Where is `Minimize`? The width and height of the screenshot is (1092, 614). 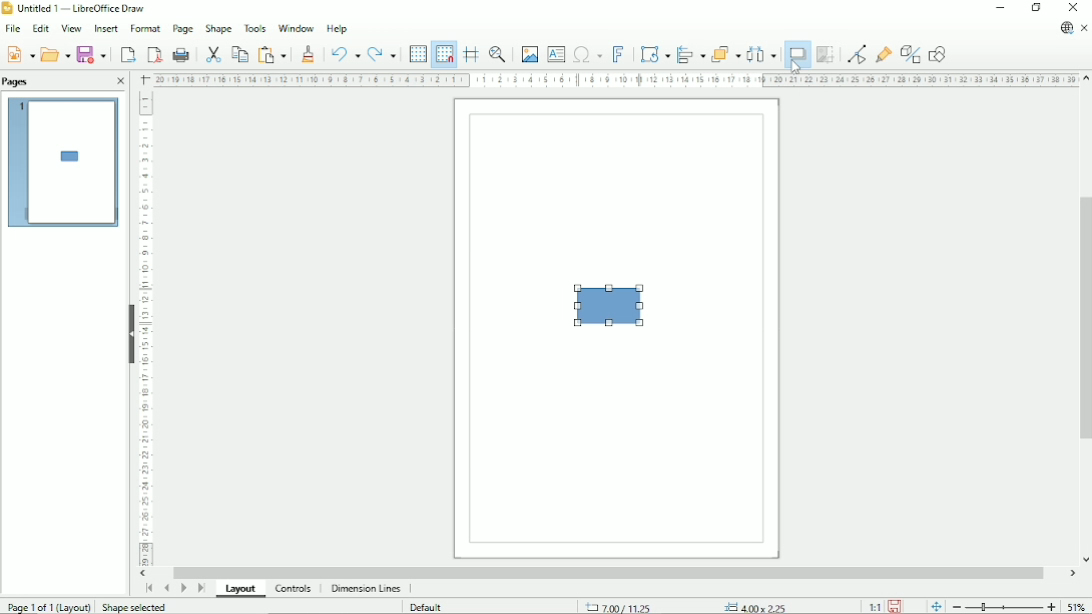
Minimize is located at coordinates (1000, 8).